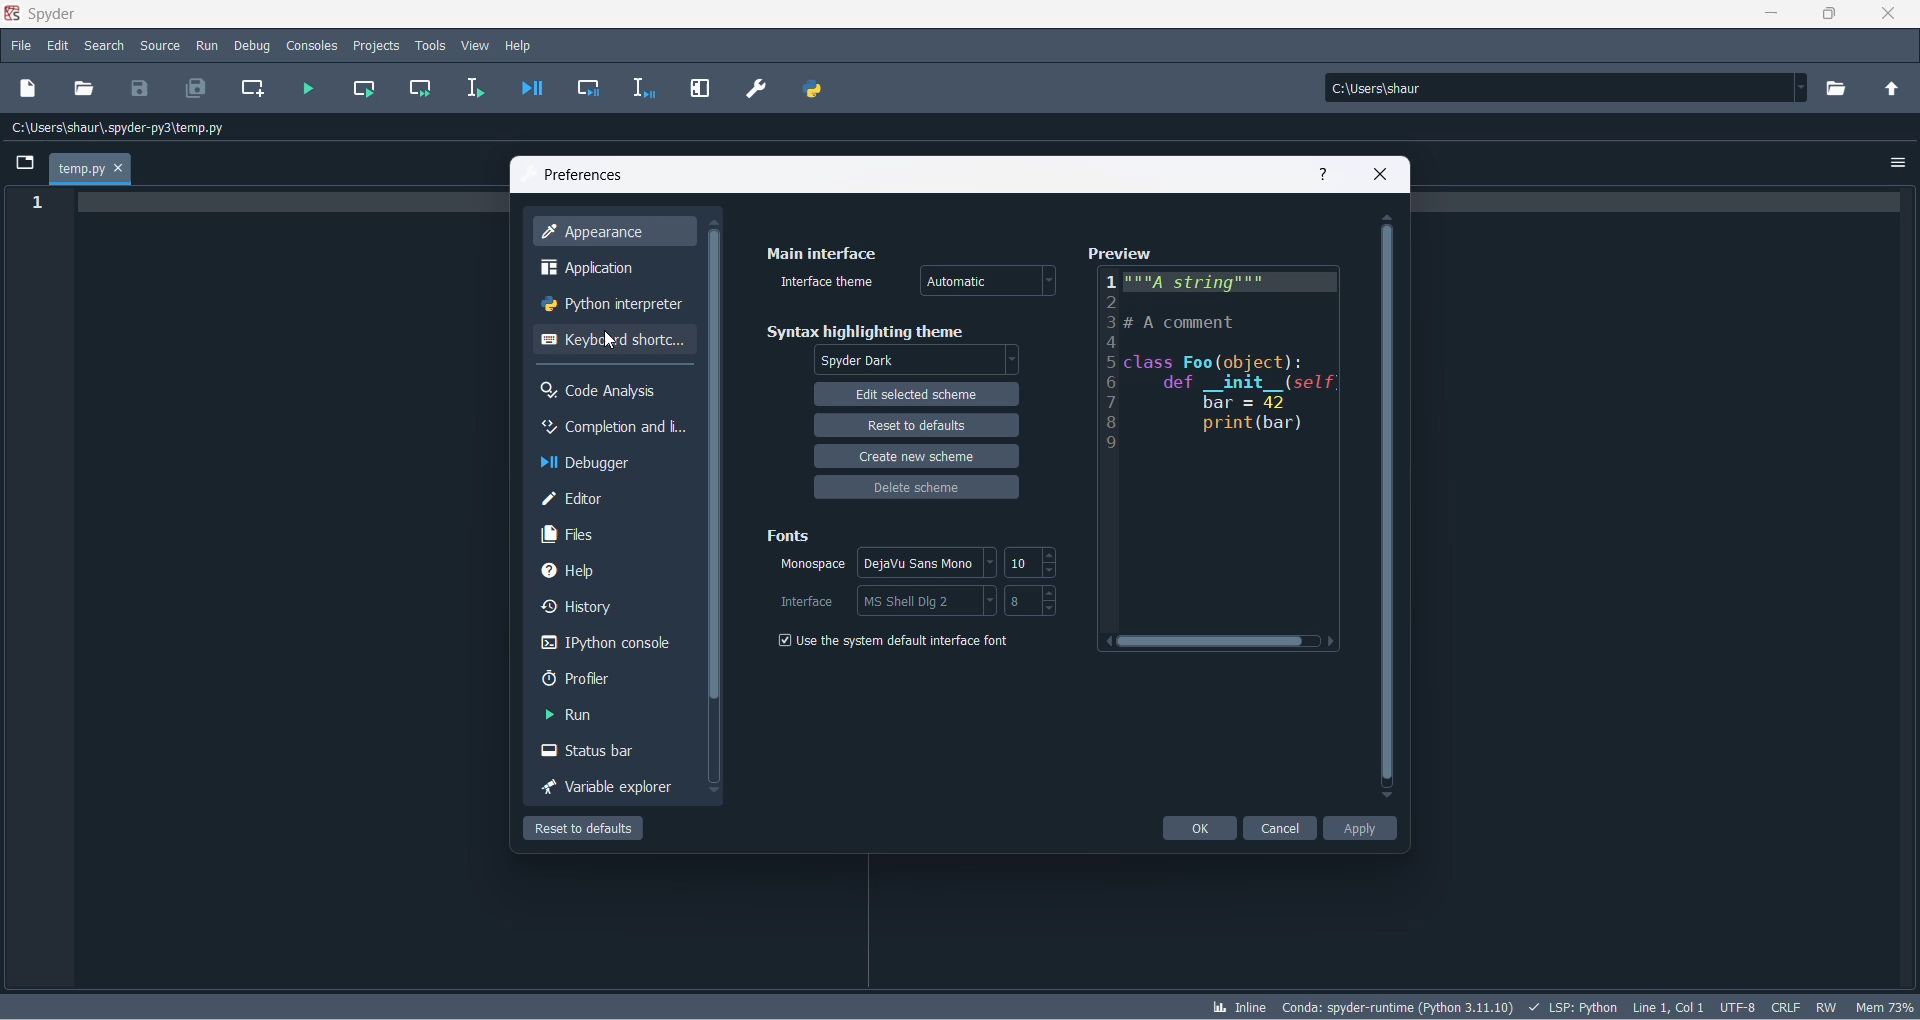 Image resolution: width=1920 pixels, height=1020 pixels. I want to click on create new cell, so click(255, 90).